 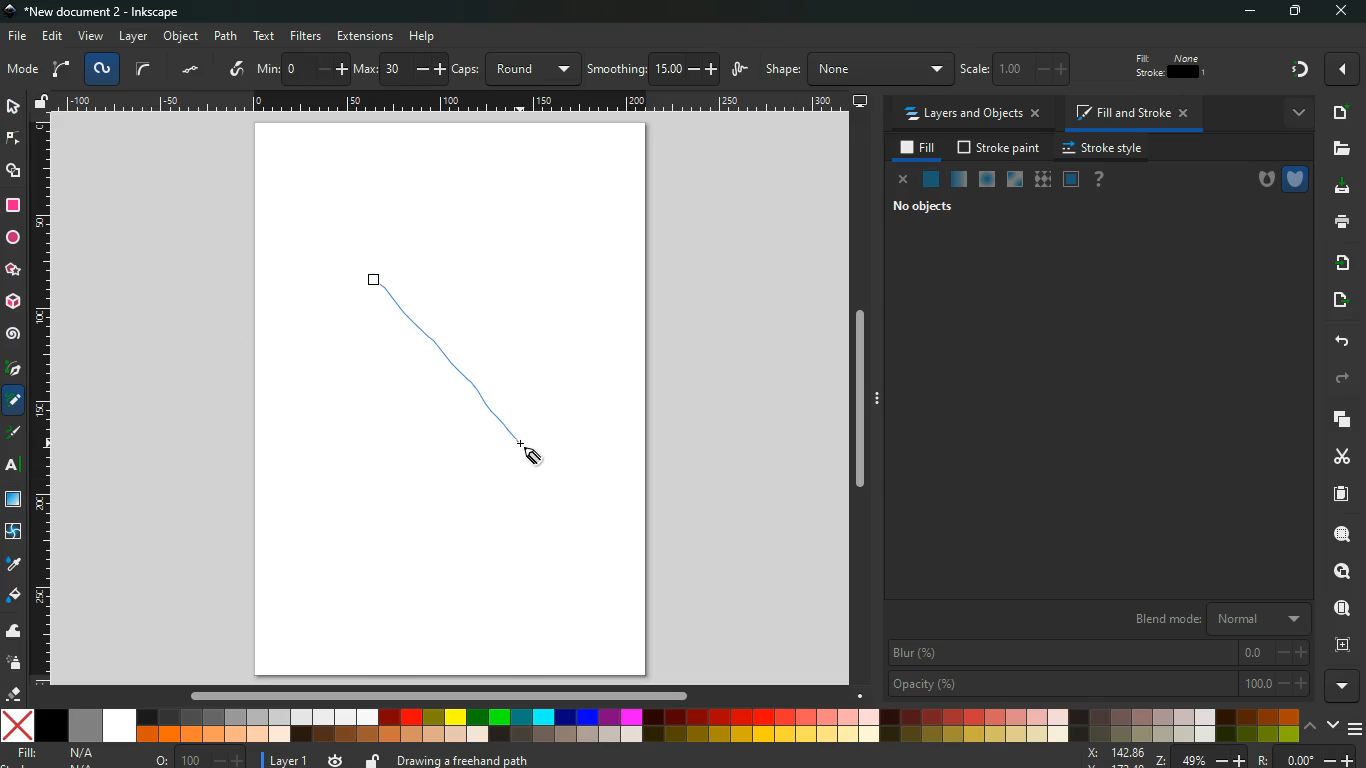 I want to click on min, so click(x=302, y=69).